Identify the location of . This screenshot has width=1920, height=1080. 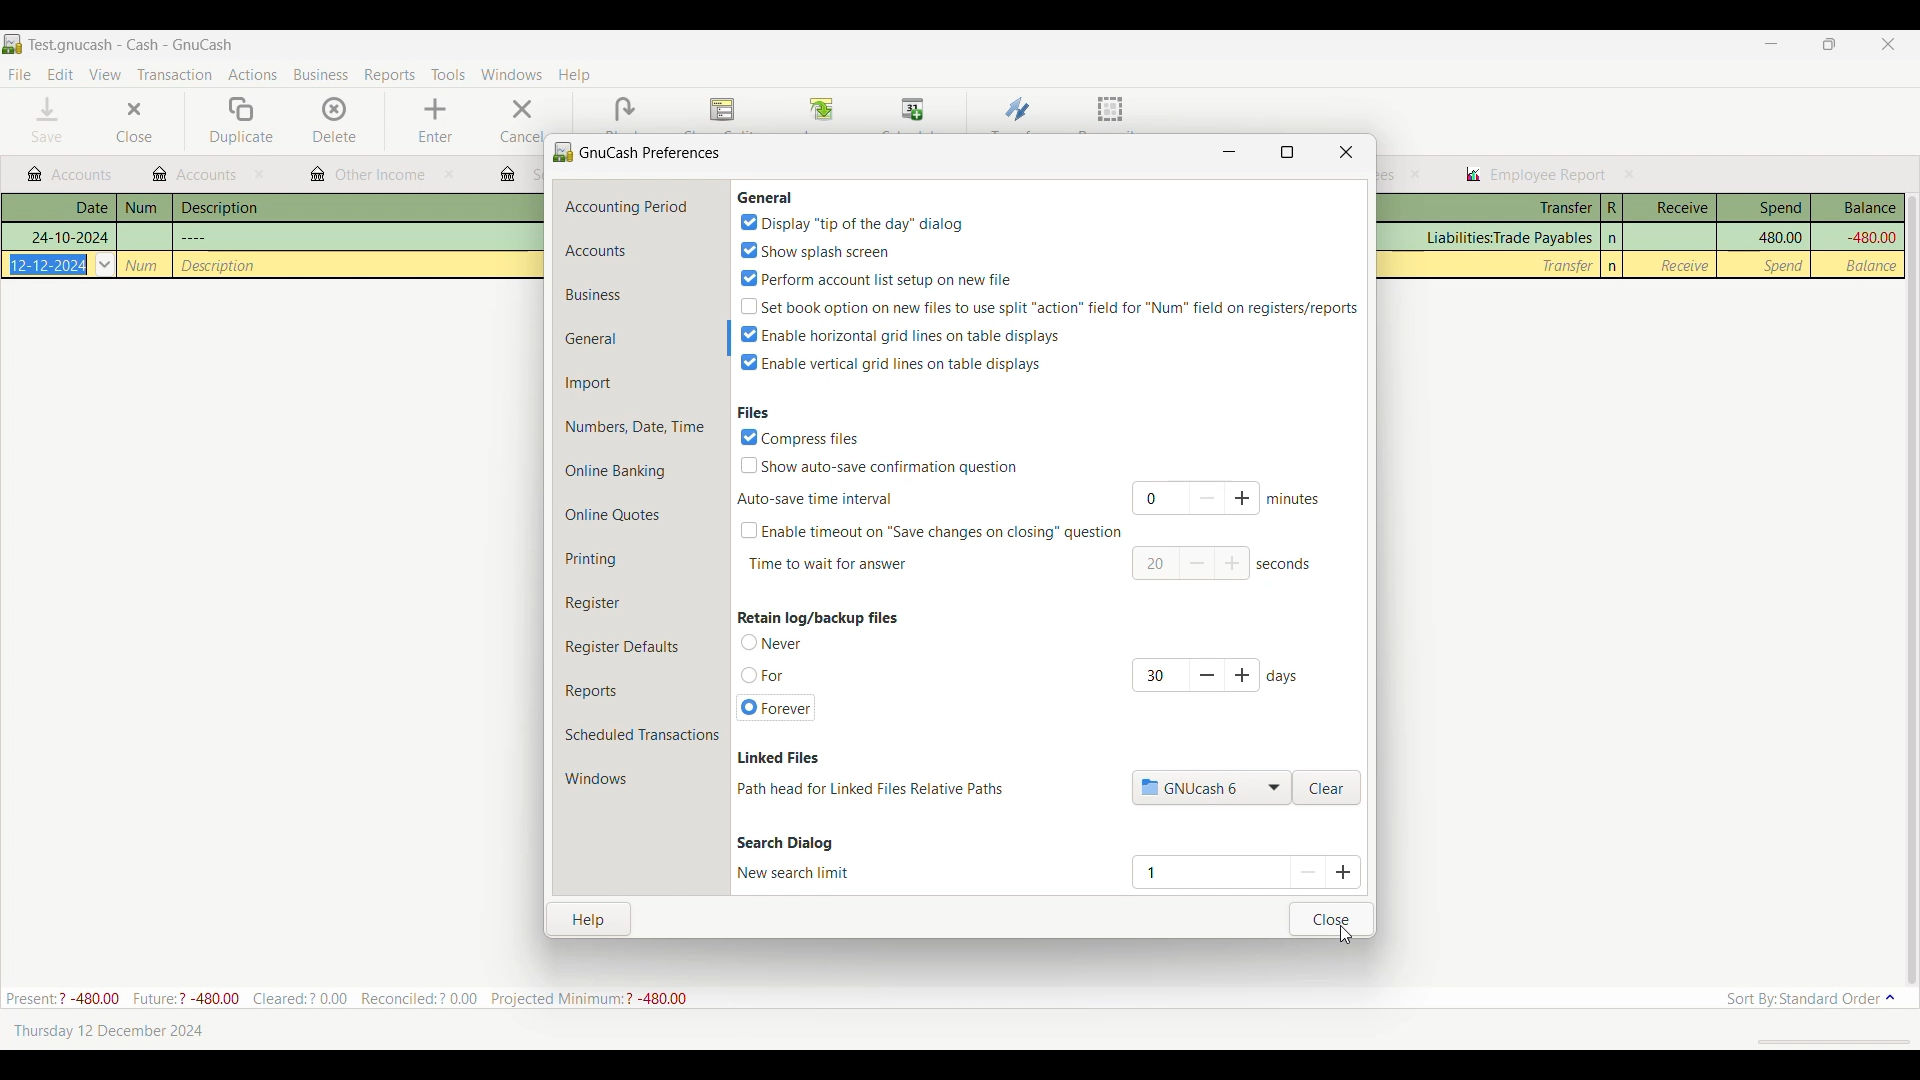
(195, 236).